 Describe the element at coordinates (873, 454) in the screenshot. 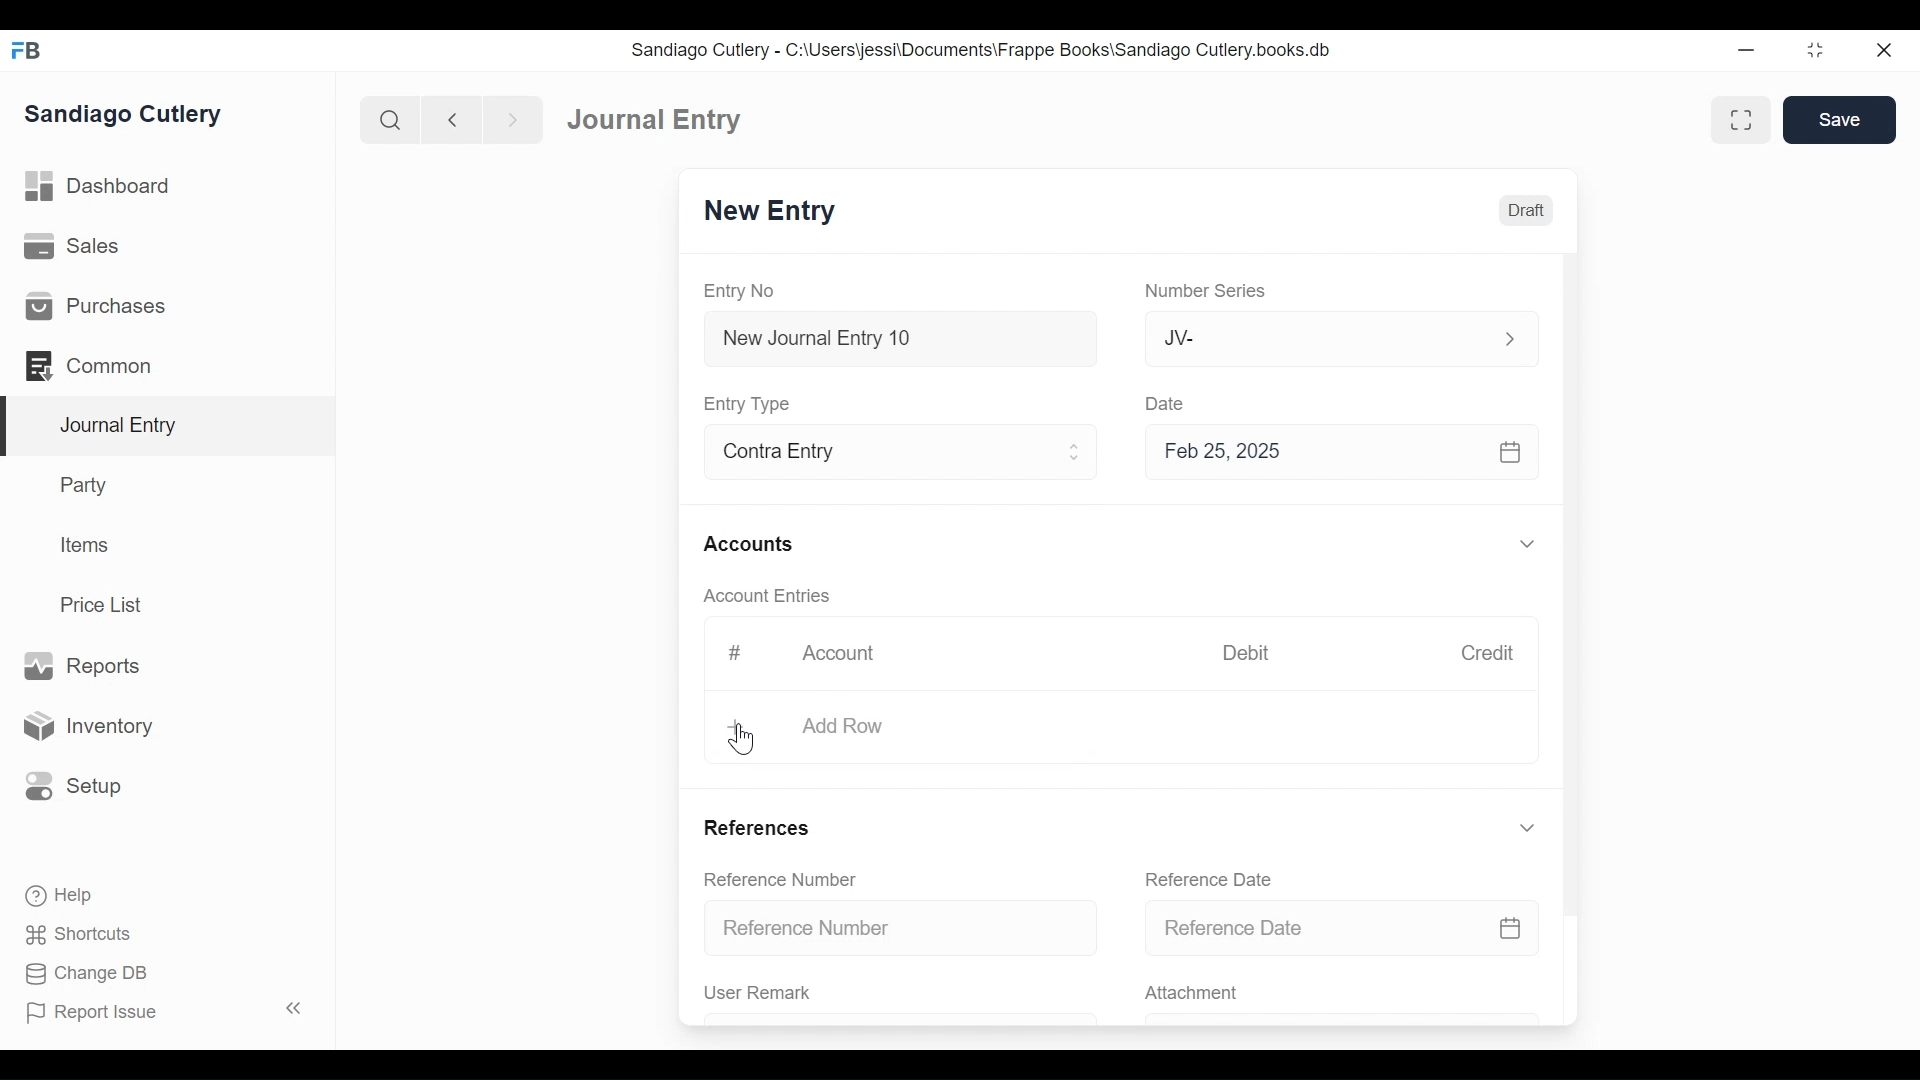

I see `Contra Entry` at that location.